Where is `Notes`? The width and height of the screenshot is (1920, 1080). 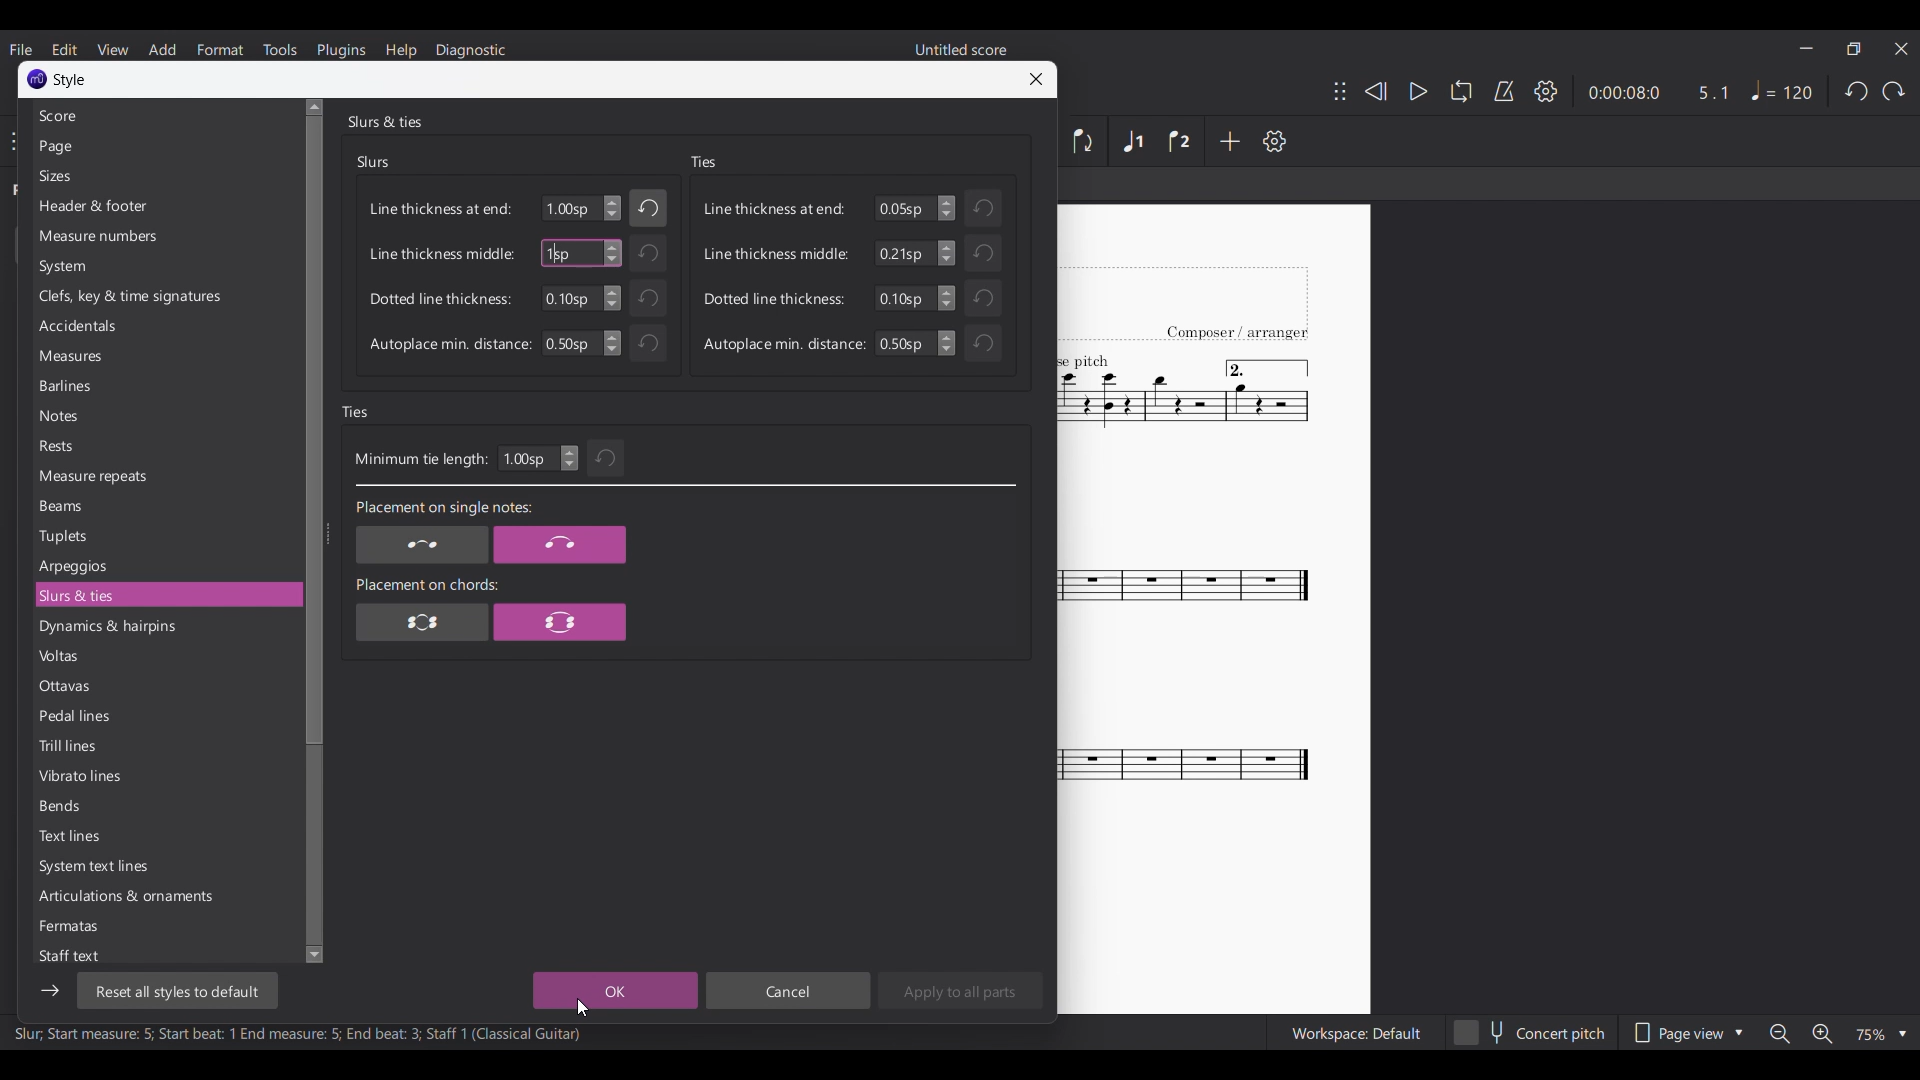
Notes is located at coordinates (165, 416).